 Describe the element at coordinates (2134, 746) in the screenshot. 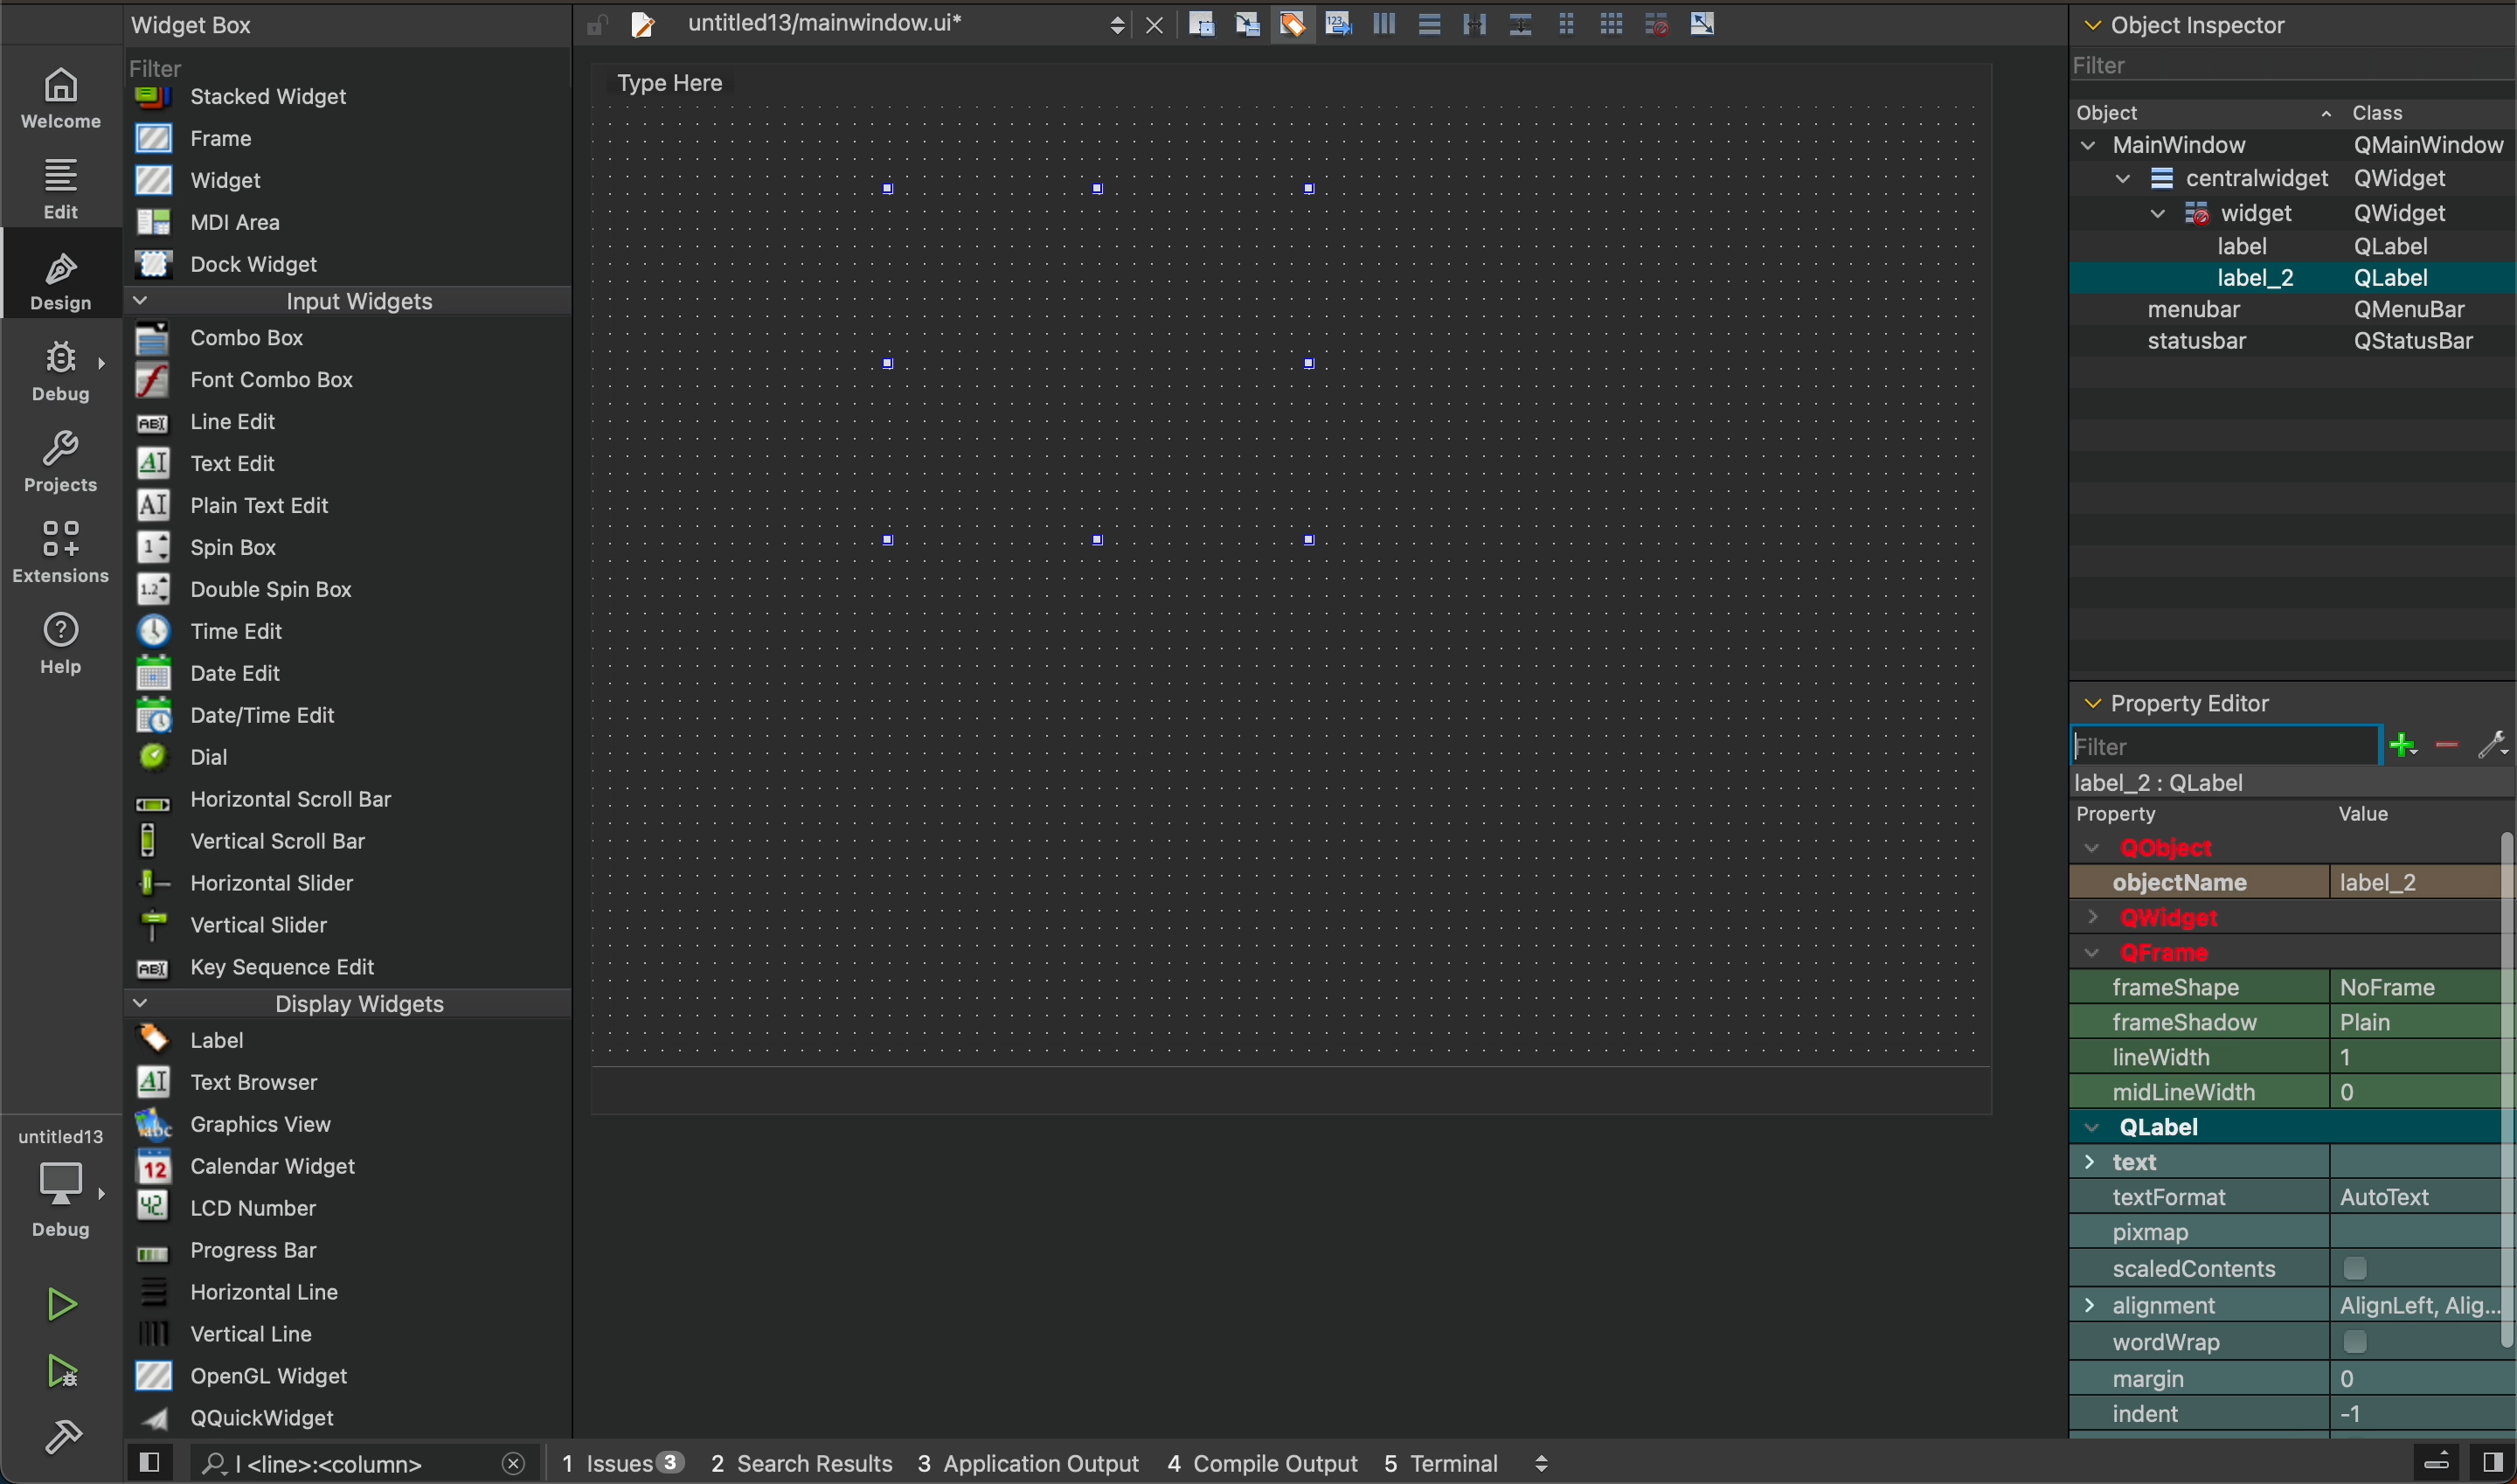

I see `cursor` at that location.